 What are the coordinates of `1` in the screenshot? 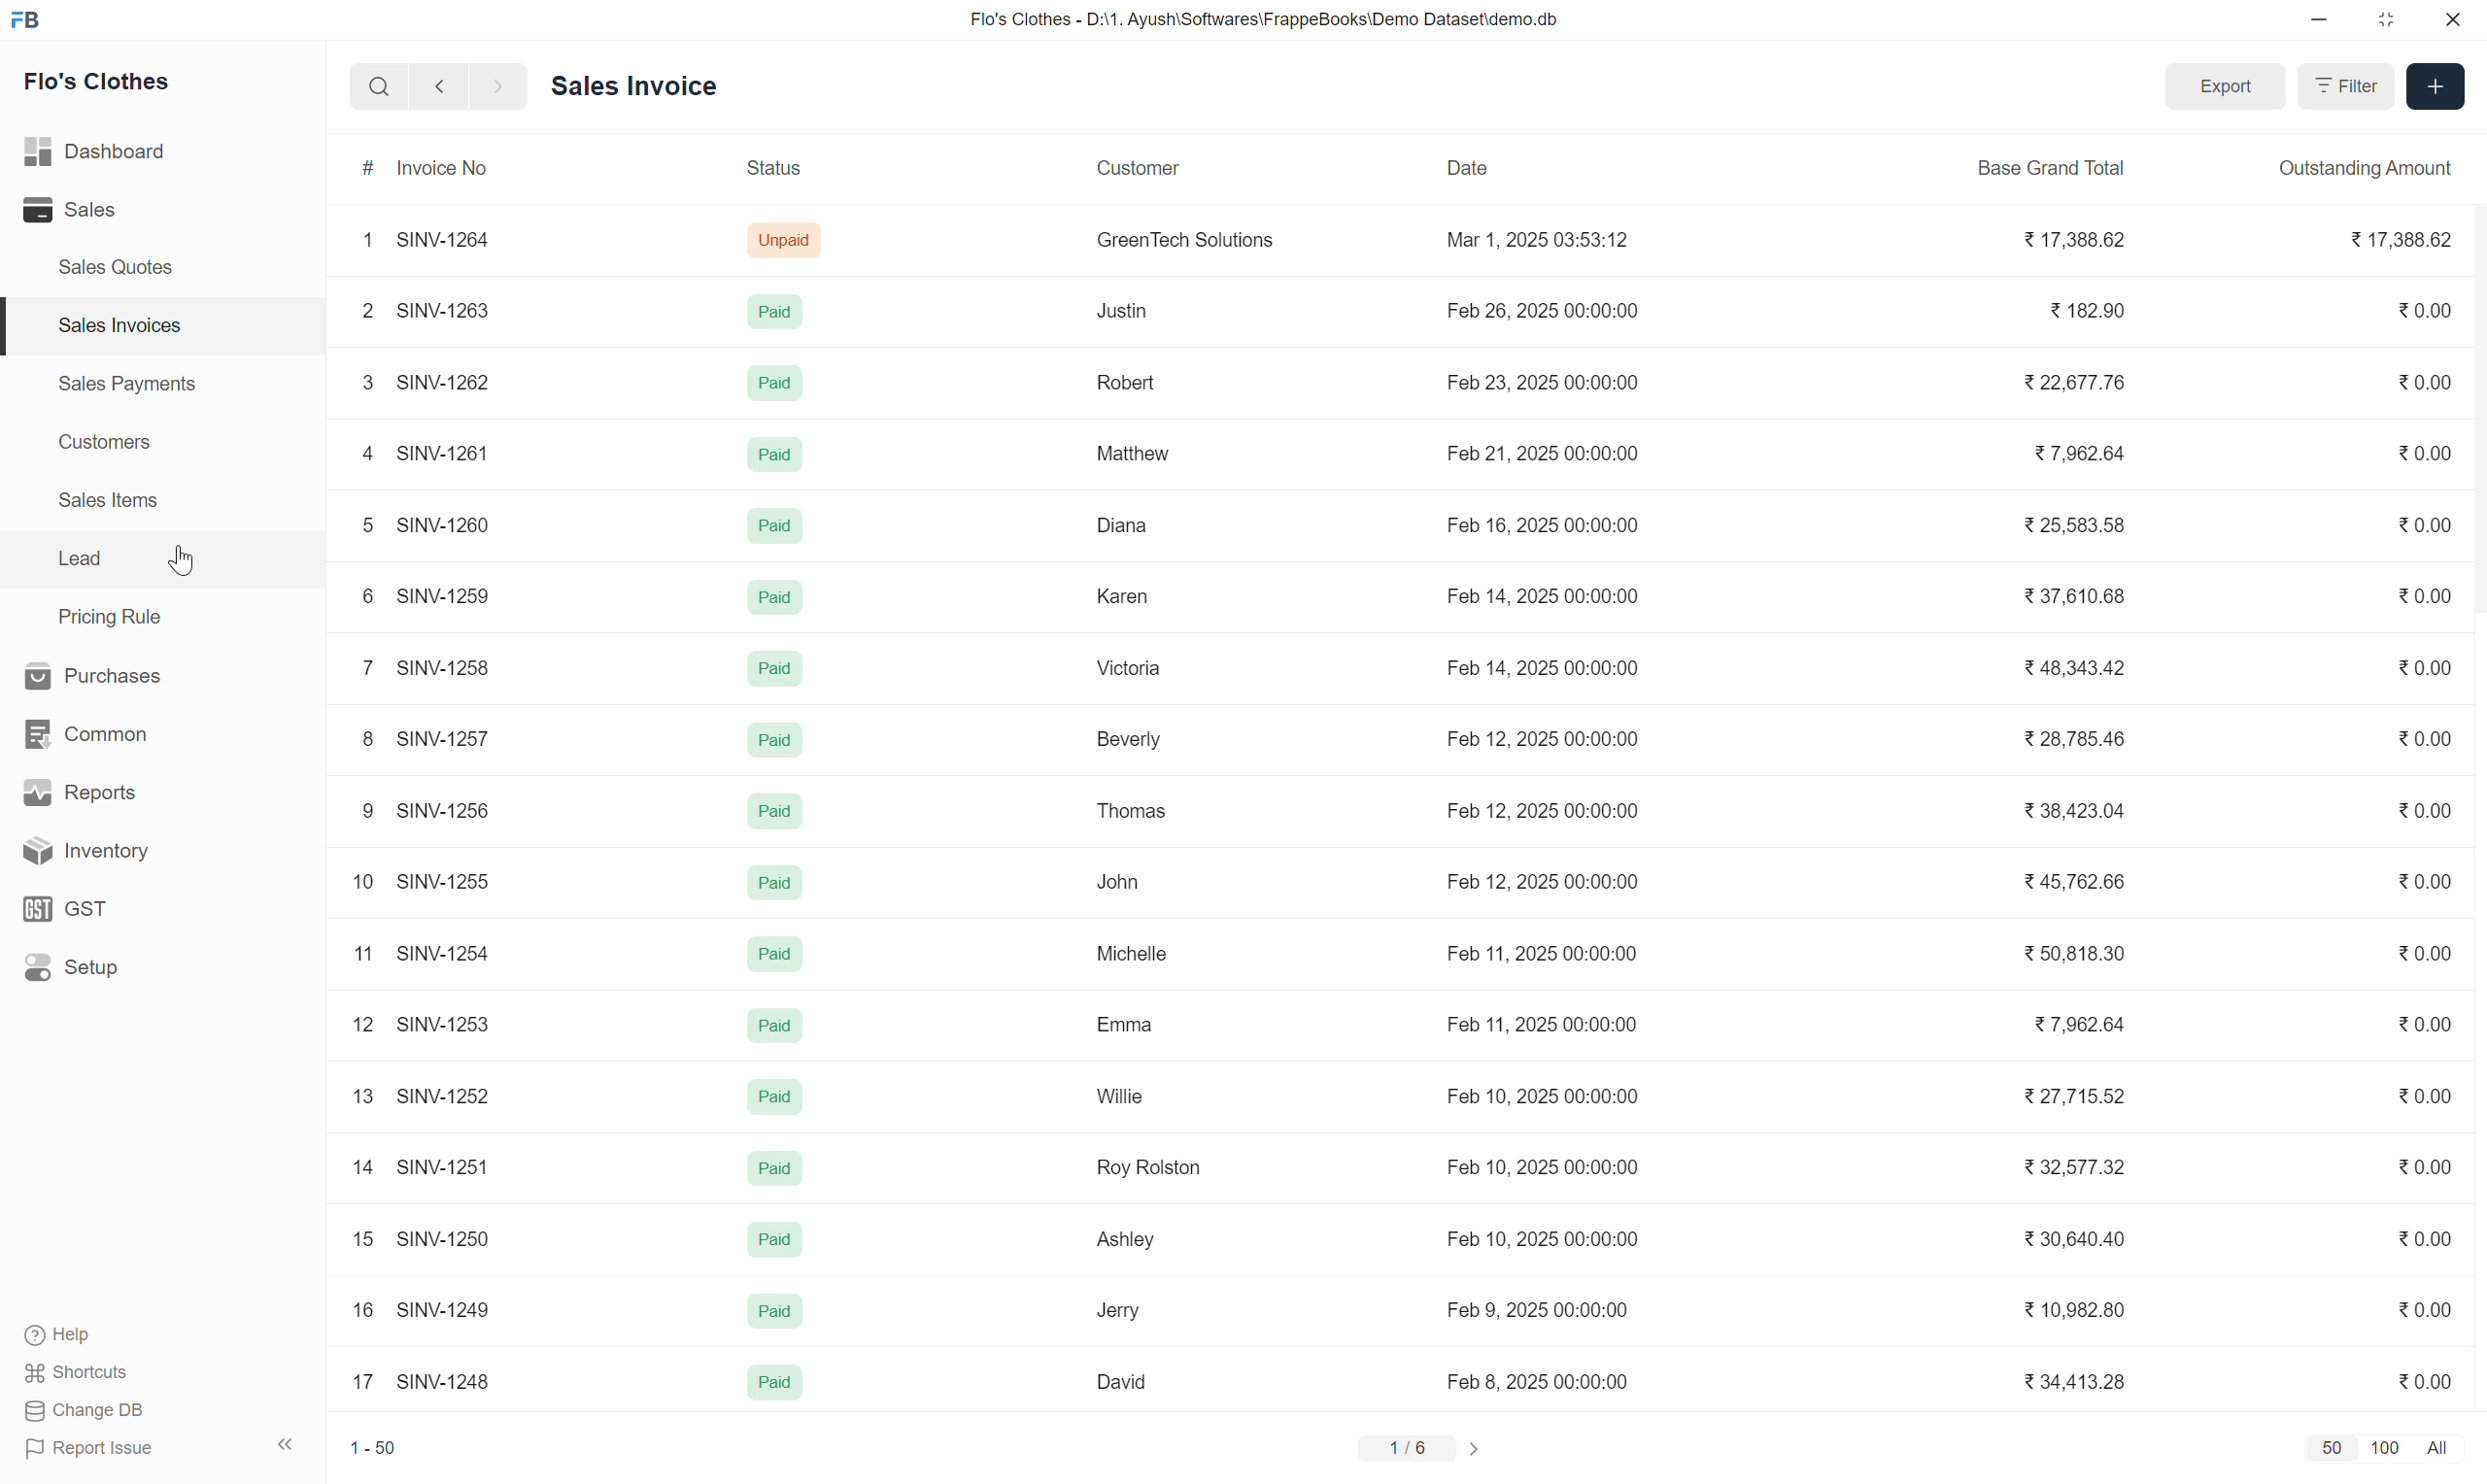 It's located at (356, 951).